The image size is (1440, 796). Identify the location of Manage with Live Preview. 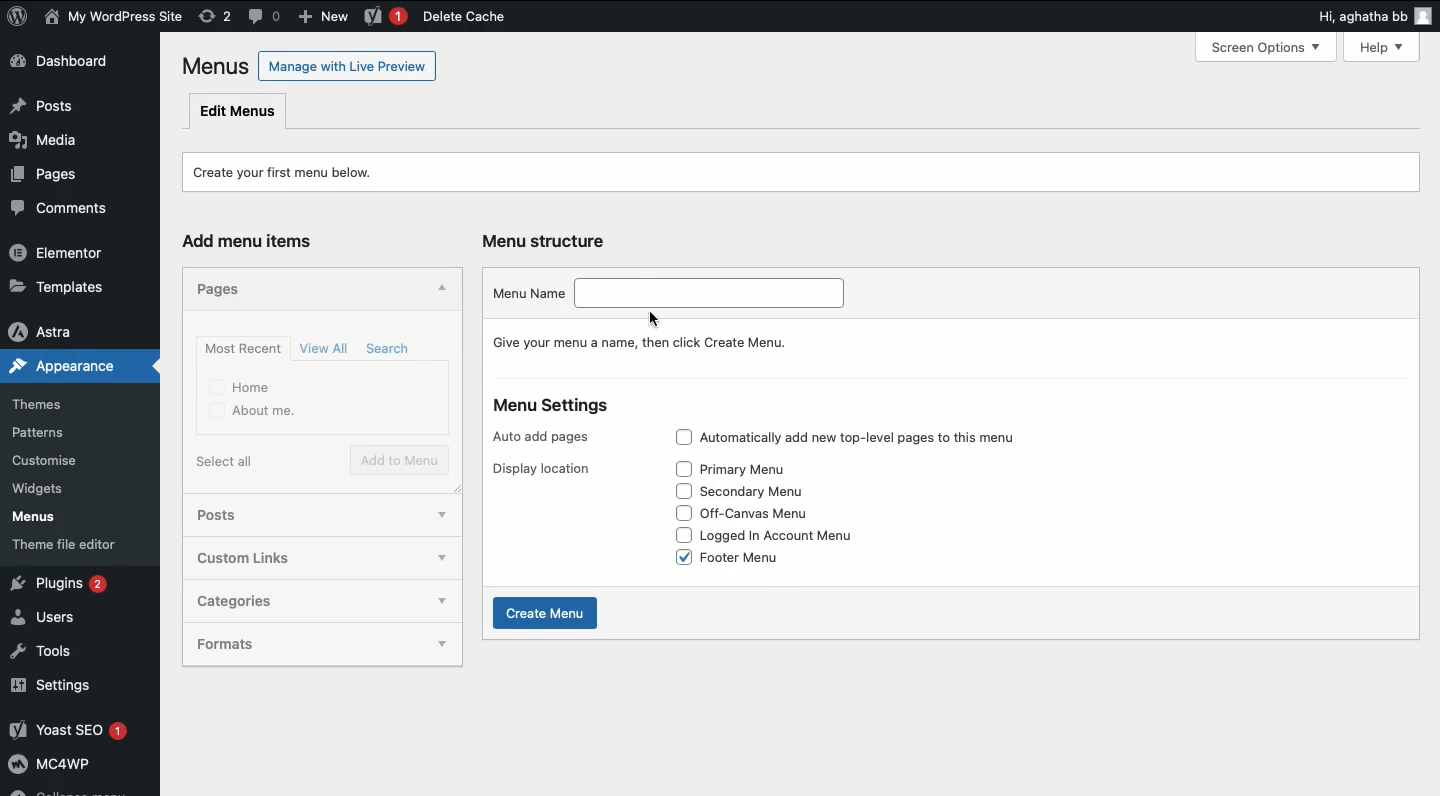
(347, 65).